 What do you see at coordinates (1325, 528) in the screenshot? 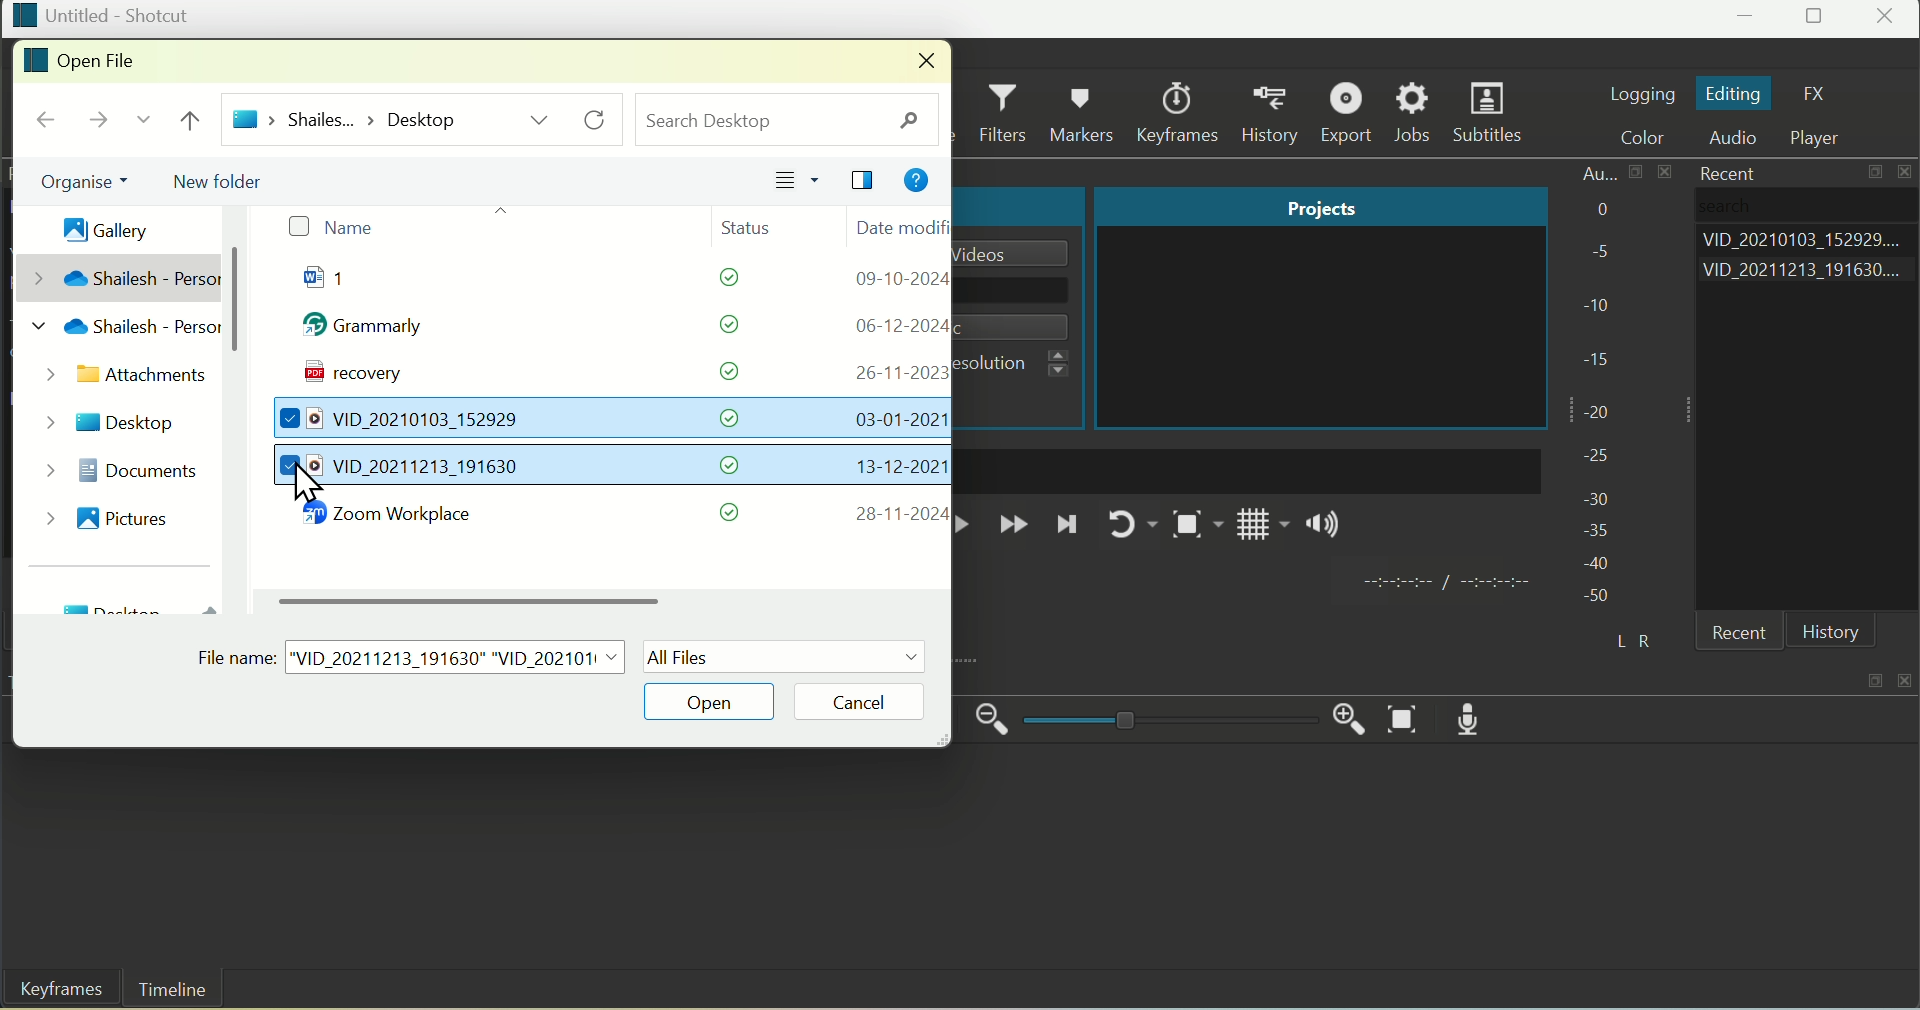
I see `Sound` at bounding box center [1325, 528].